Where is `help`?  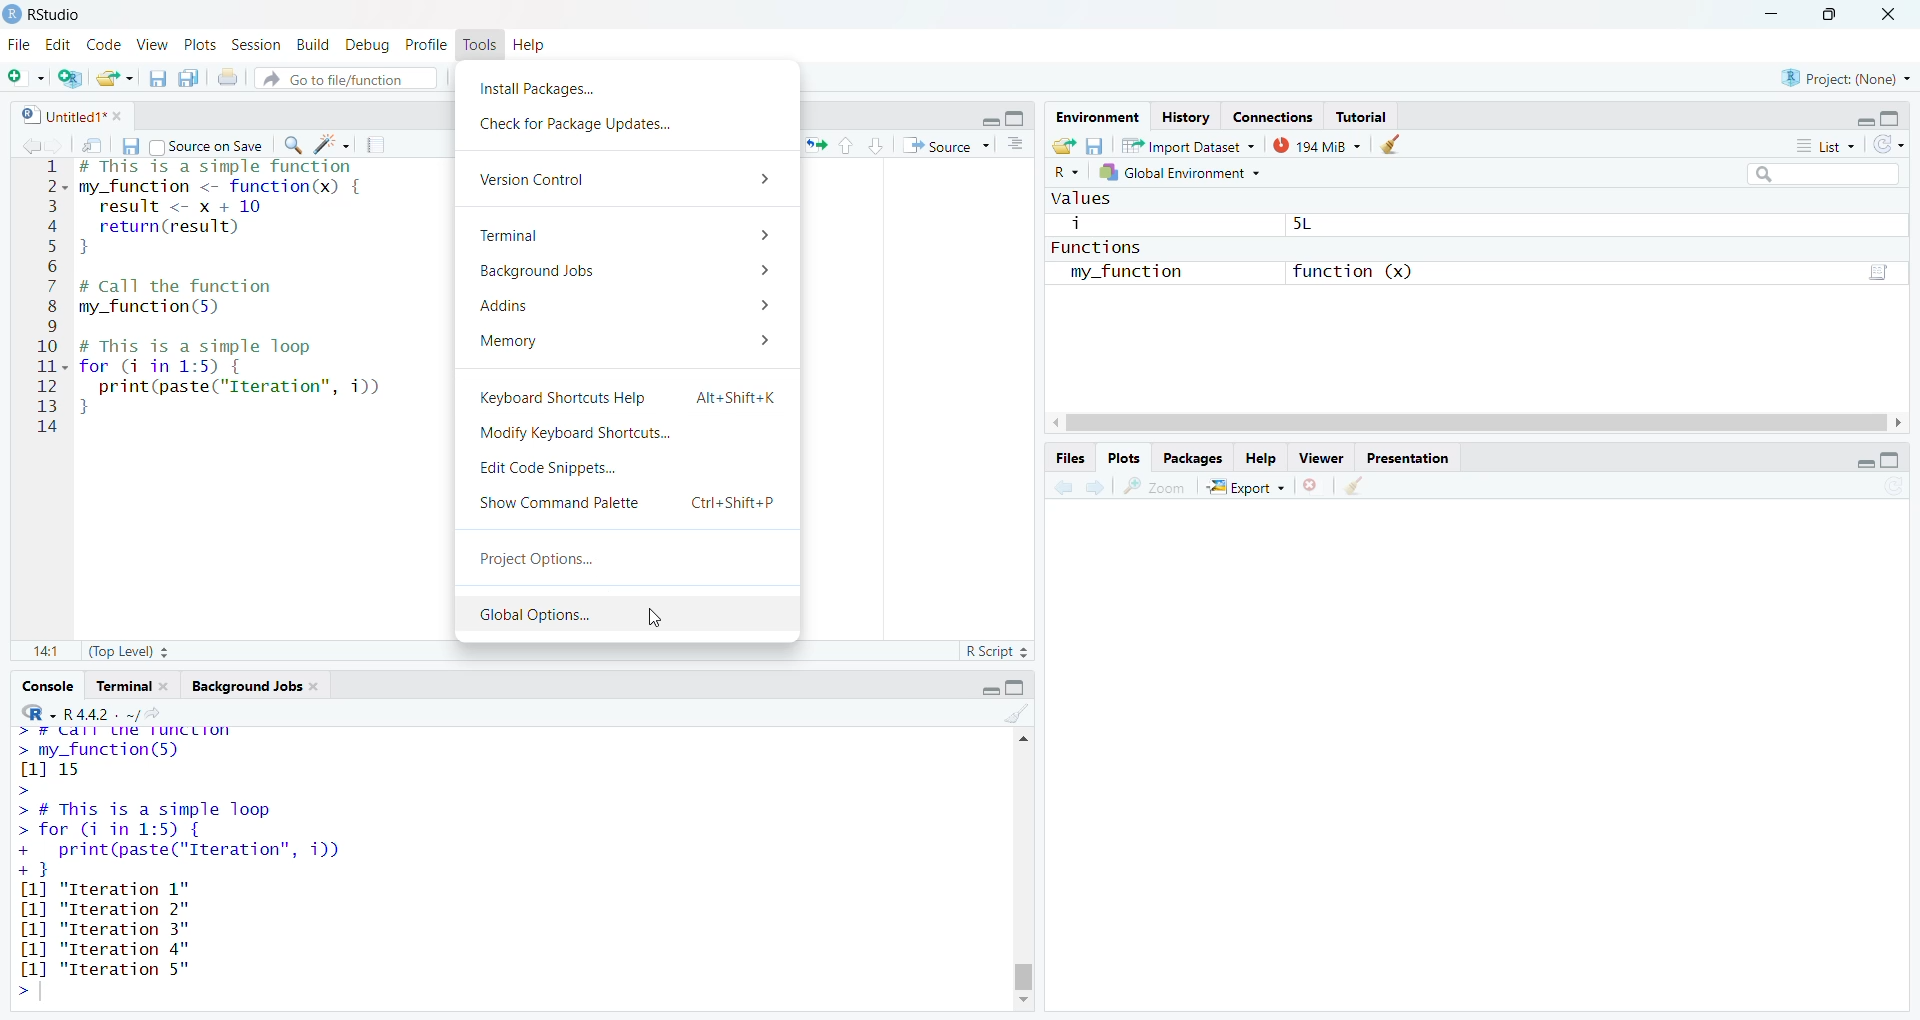 help is located at coordinates (1260, 457).